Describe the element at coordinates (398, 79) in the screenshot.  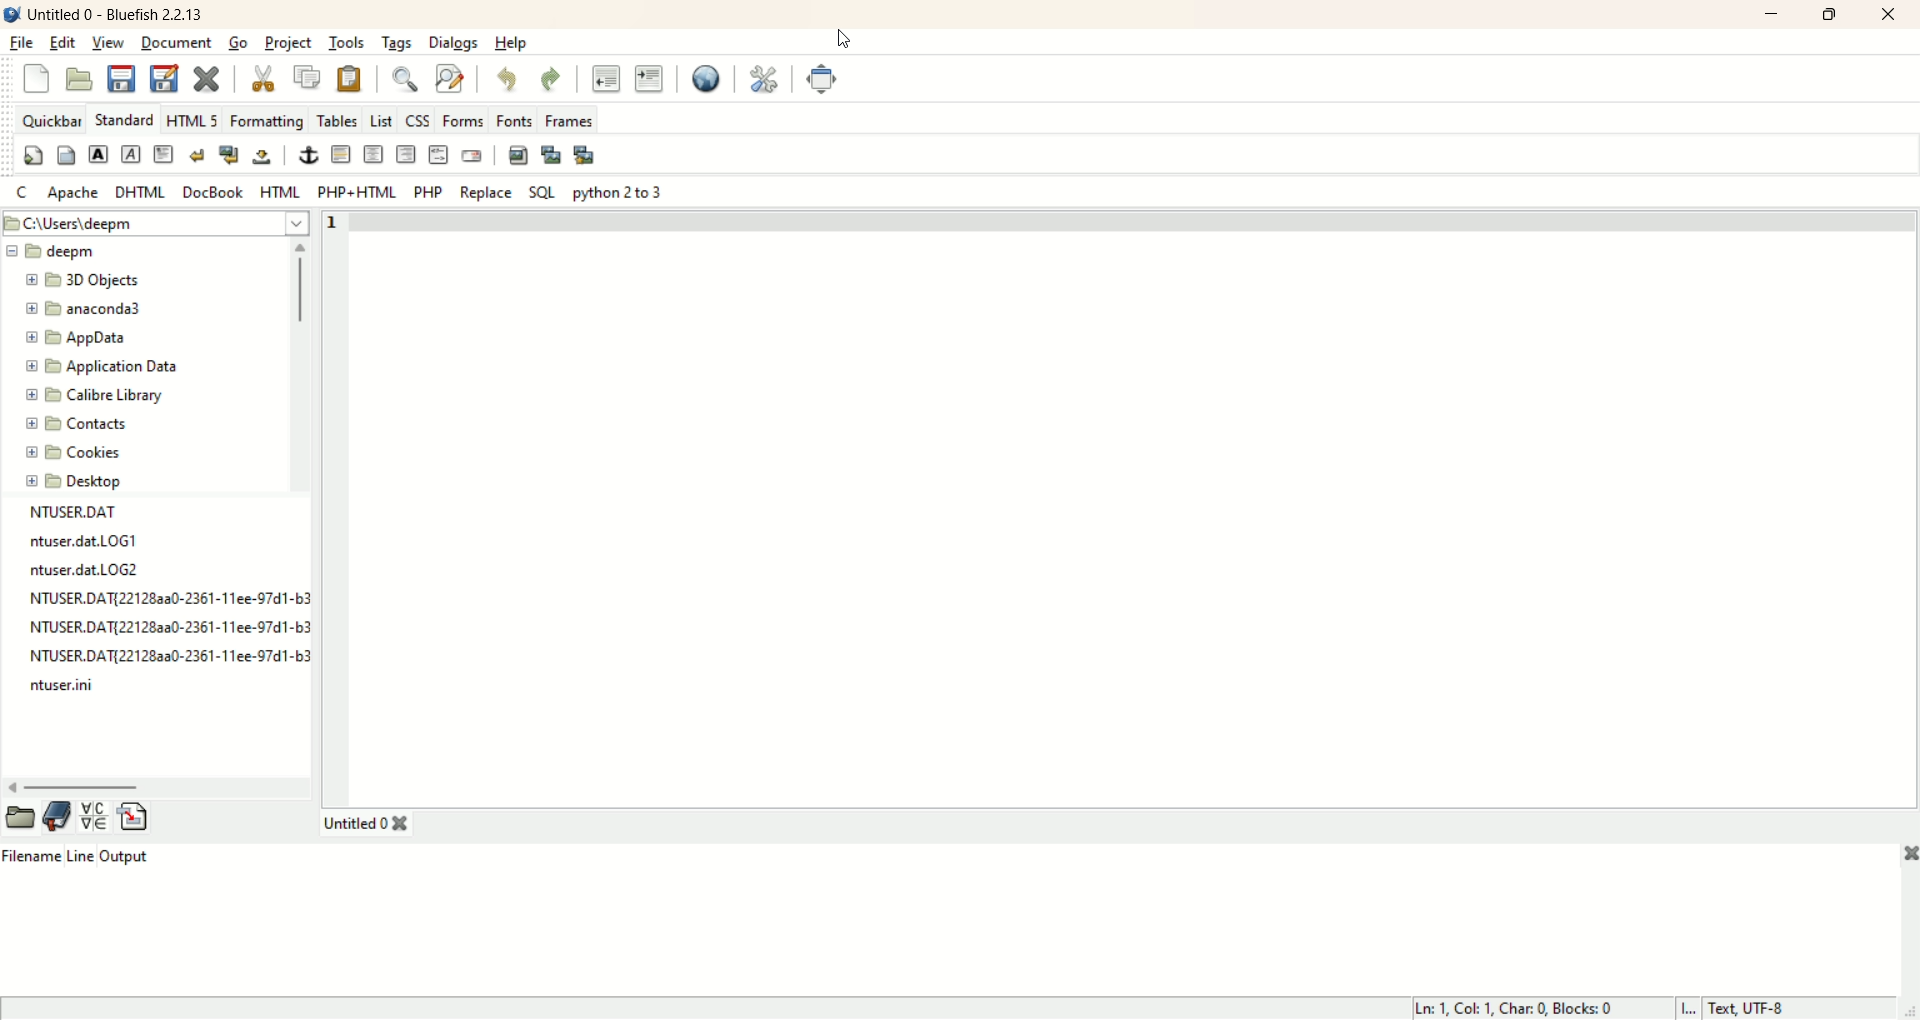
I see `show find bar` at that location.